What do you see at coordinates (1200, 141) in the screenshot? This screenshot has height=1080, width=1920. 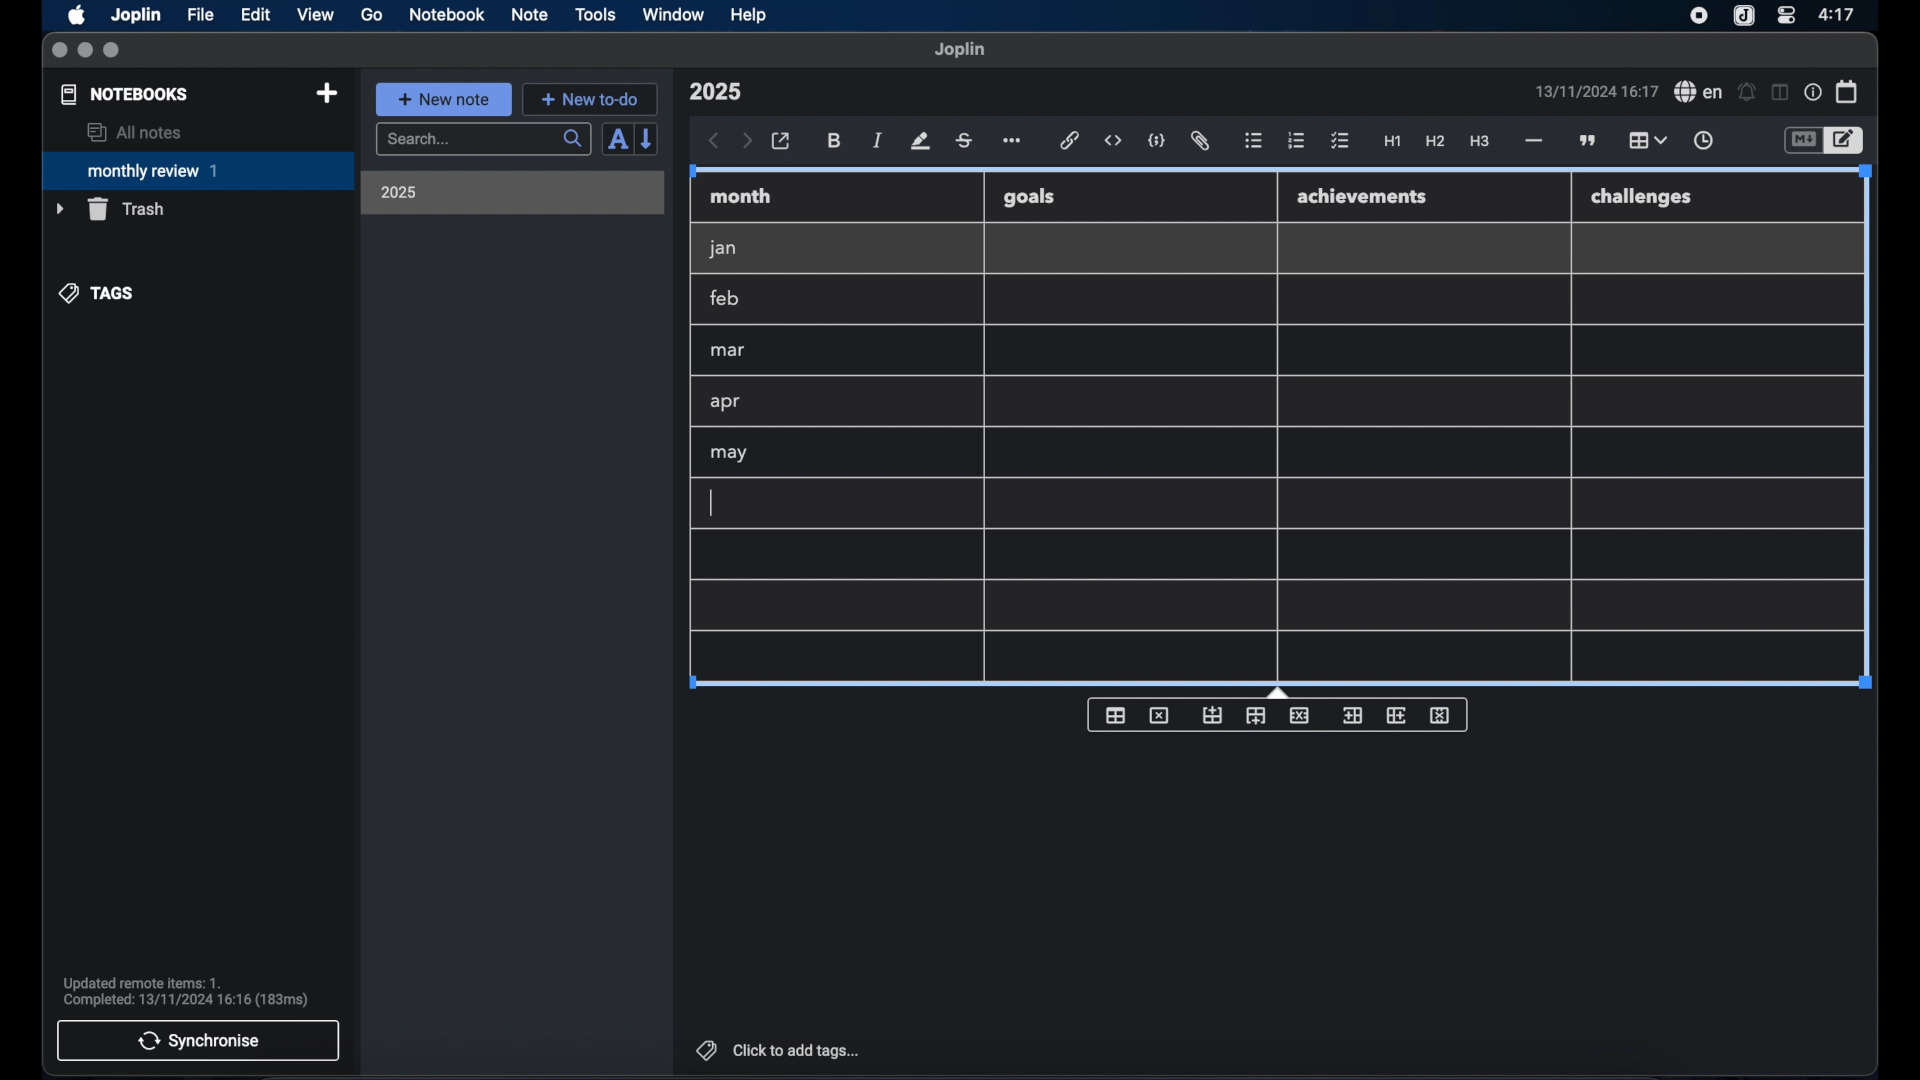 I see `attach file` at bounding box center [1200, 141].